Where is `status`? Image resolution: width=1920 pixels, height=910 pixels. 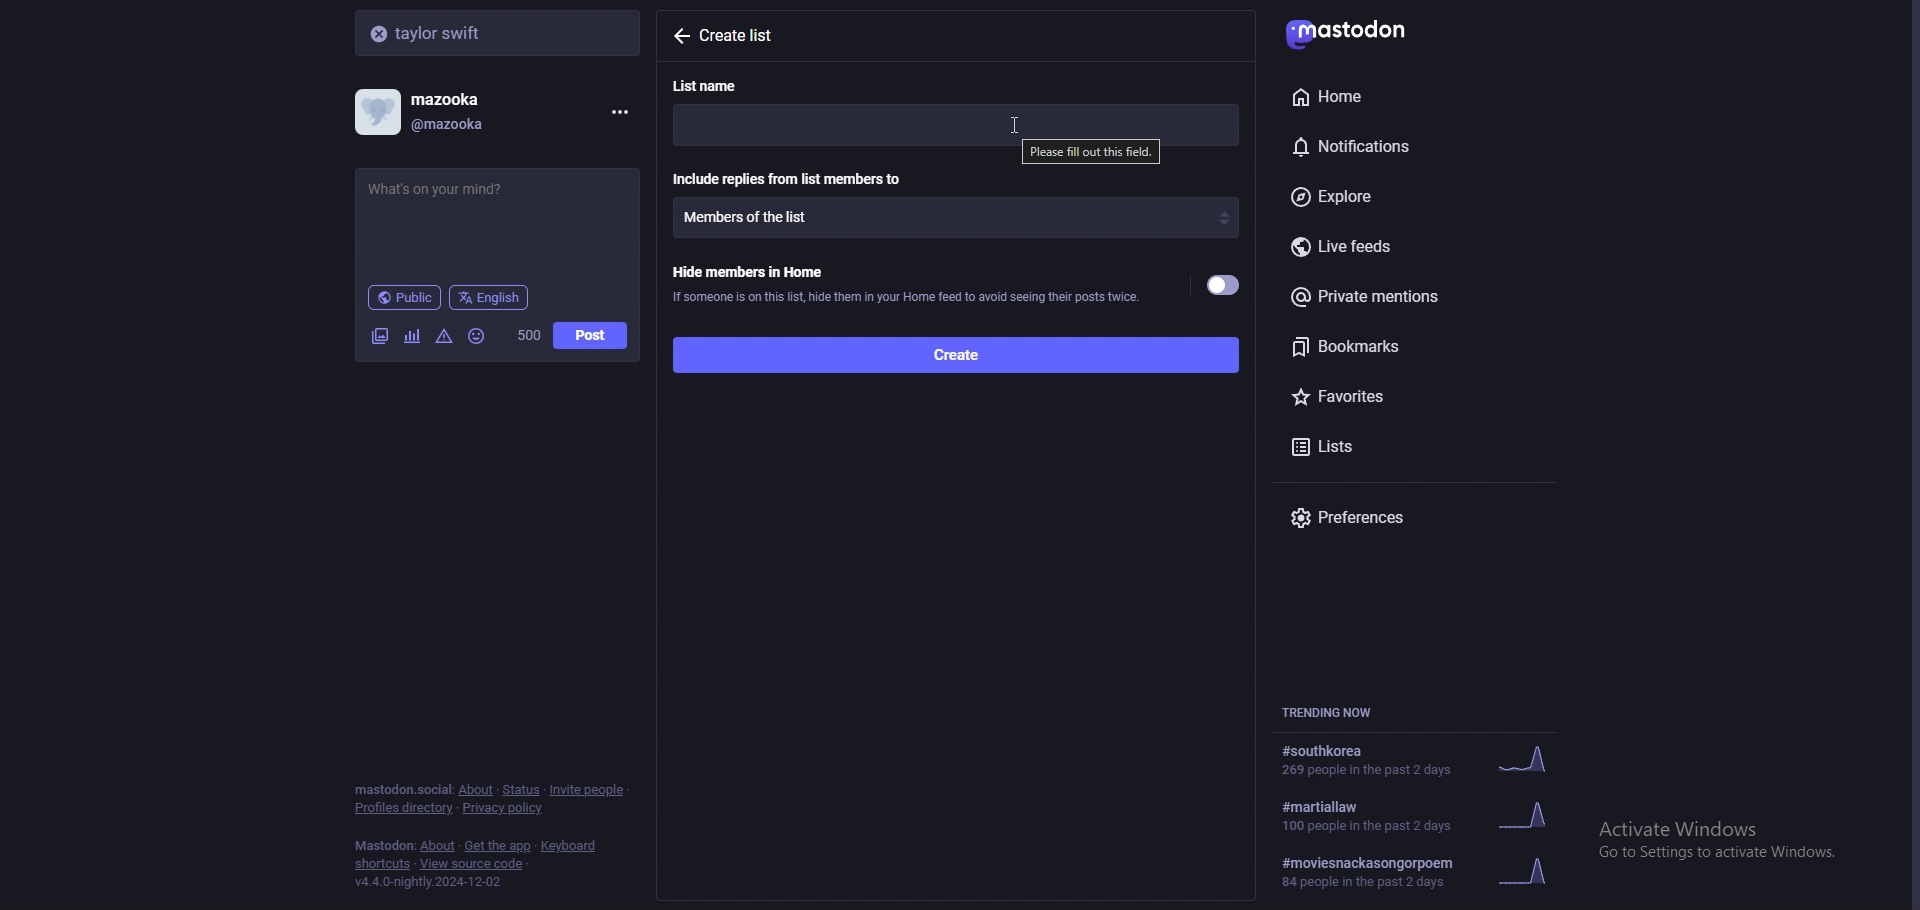
status is located at coordinates (520, 790).